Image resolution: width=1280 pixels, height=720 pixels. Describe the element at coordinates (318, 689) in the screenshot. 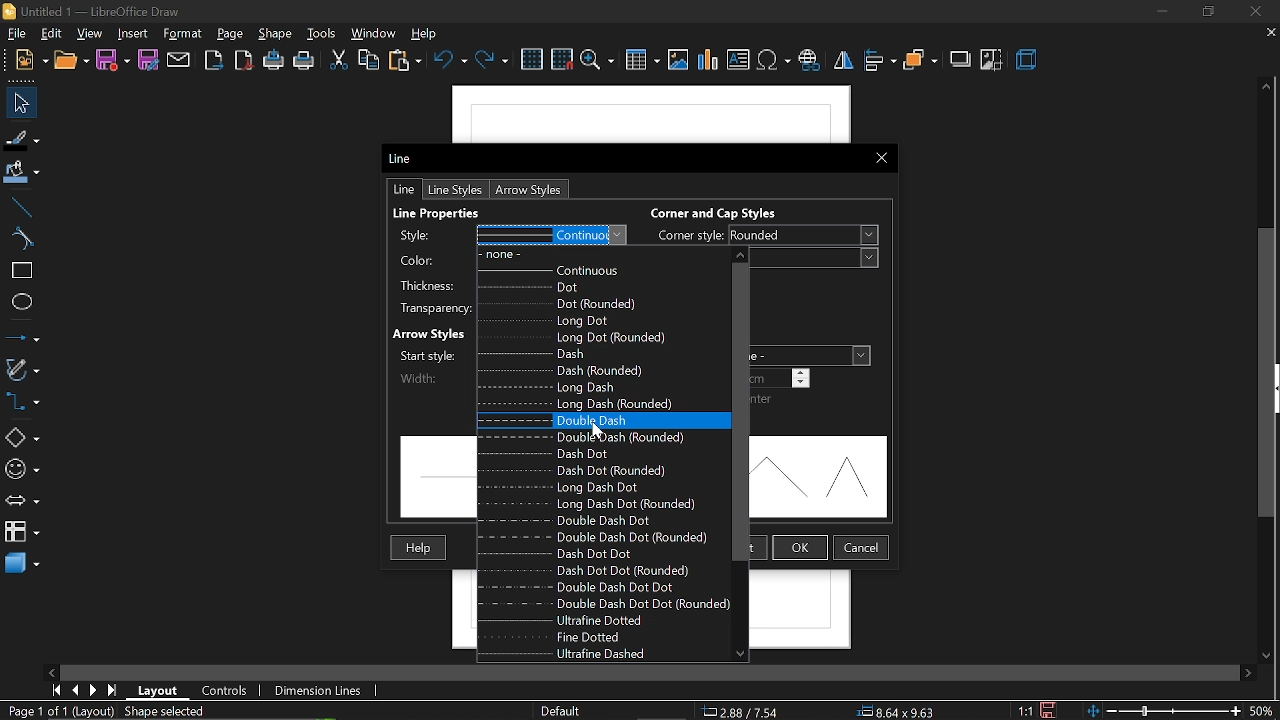

I see `dimension lines` at that location.